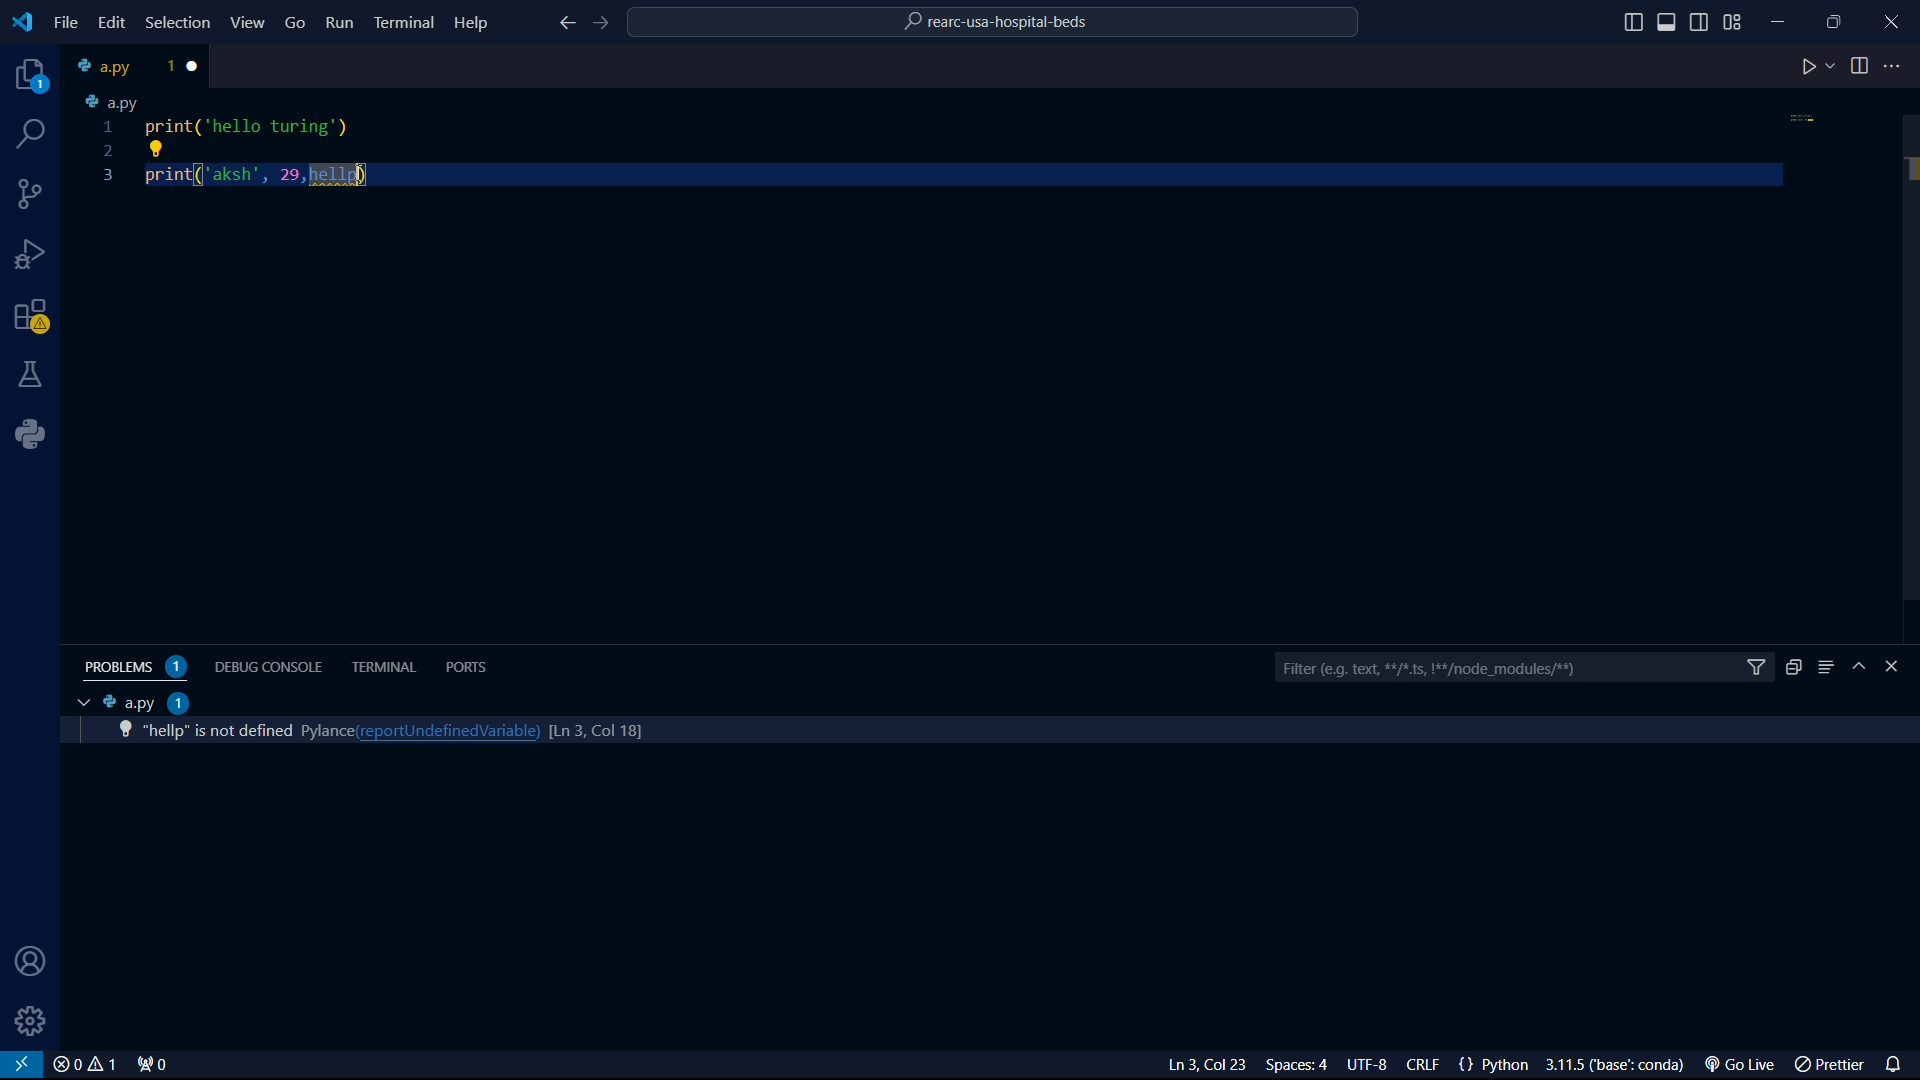 The width and height of the screenshot is (1920, 1080). What do you see at coordinates (1301, 1065) in the screenshot?
I see `Spaces: 4` at bounding box center [1301, 1065].